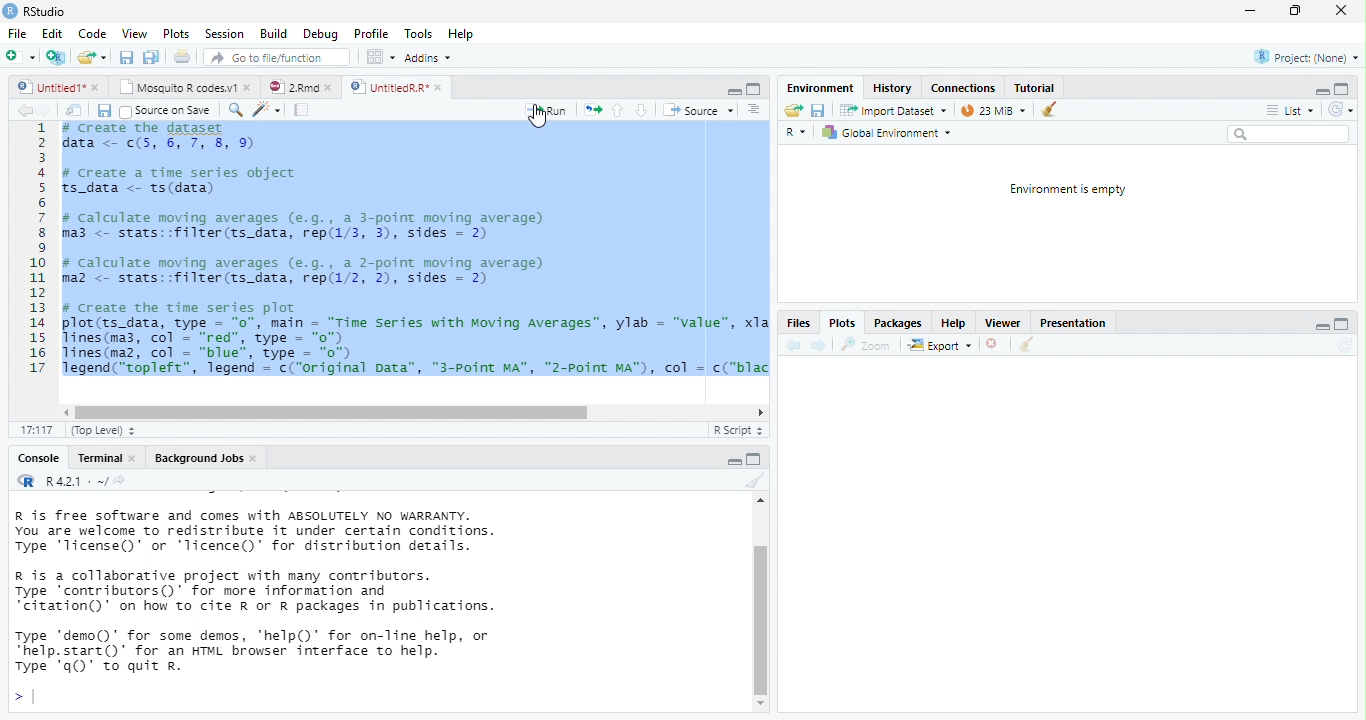 The image size is (1366, 720). I want to click on maximize, so click(1340, 325).